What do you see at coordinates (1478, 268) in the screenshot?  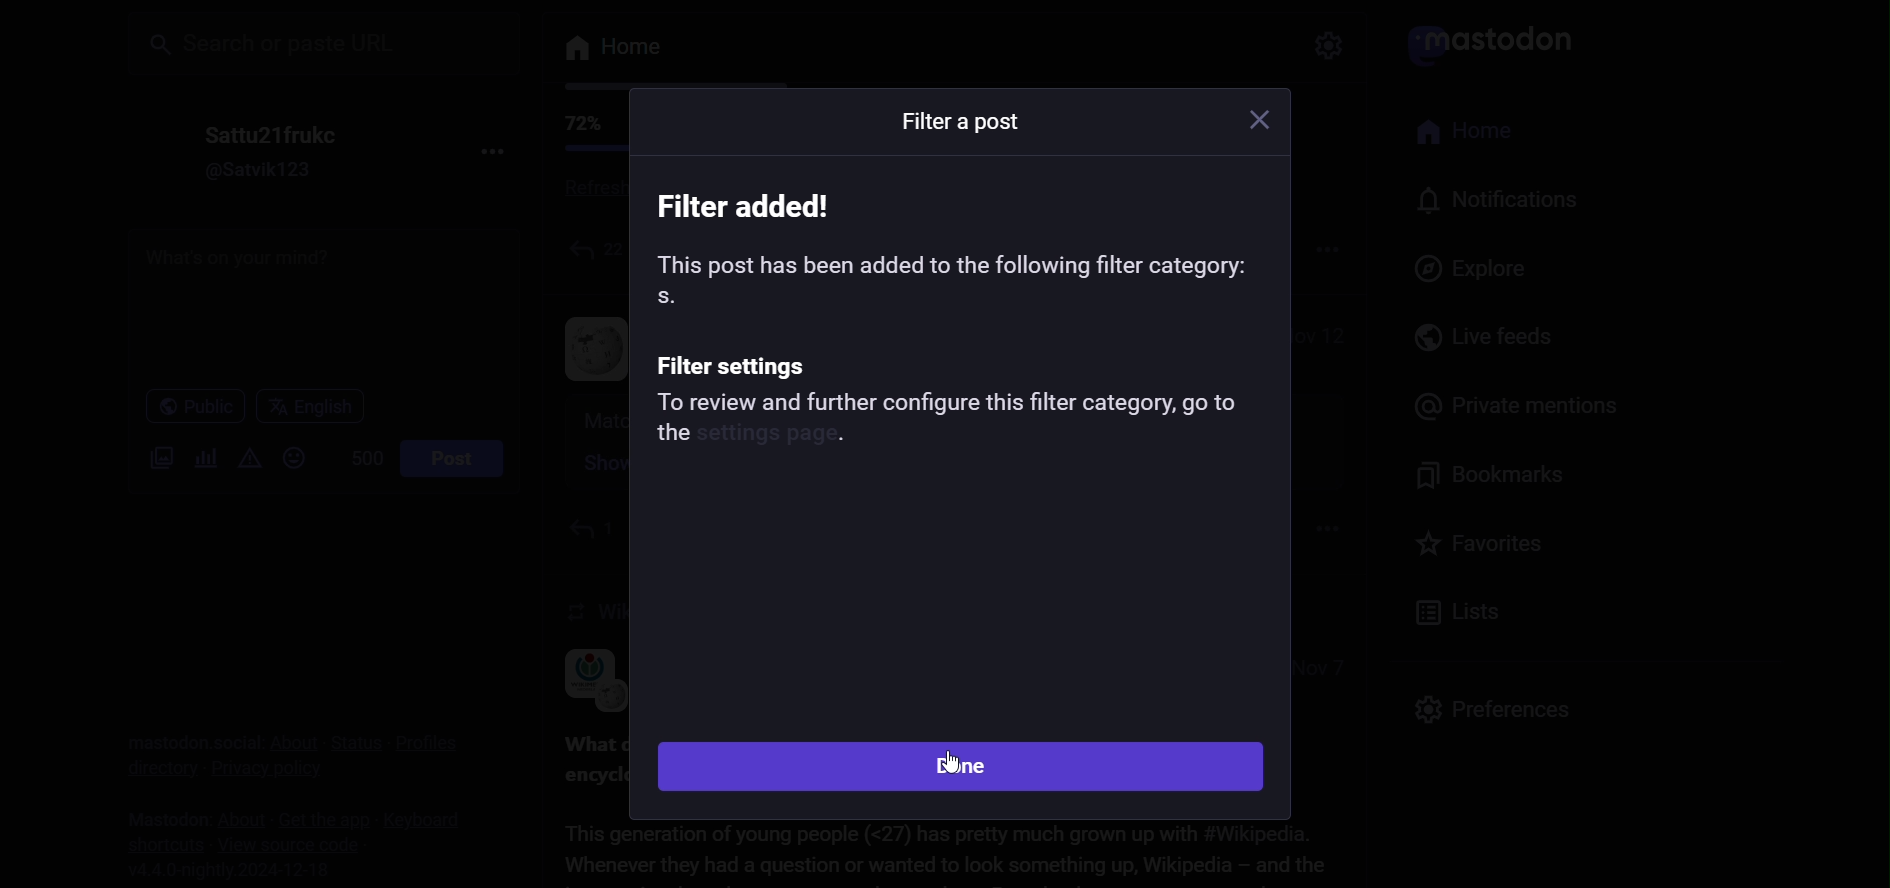 I see `explore` at bounding box center [1478, 268].